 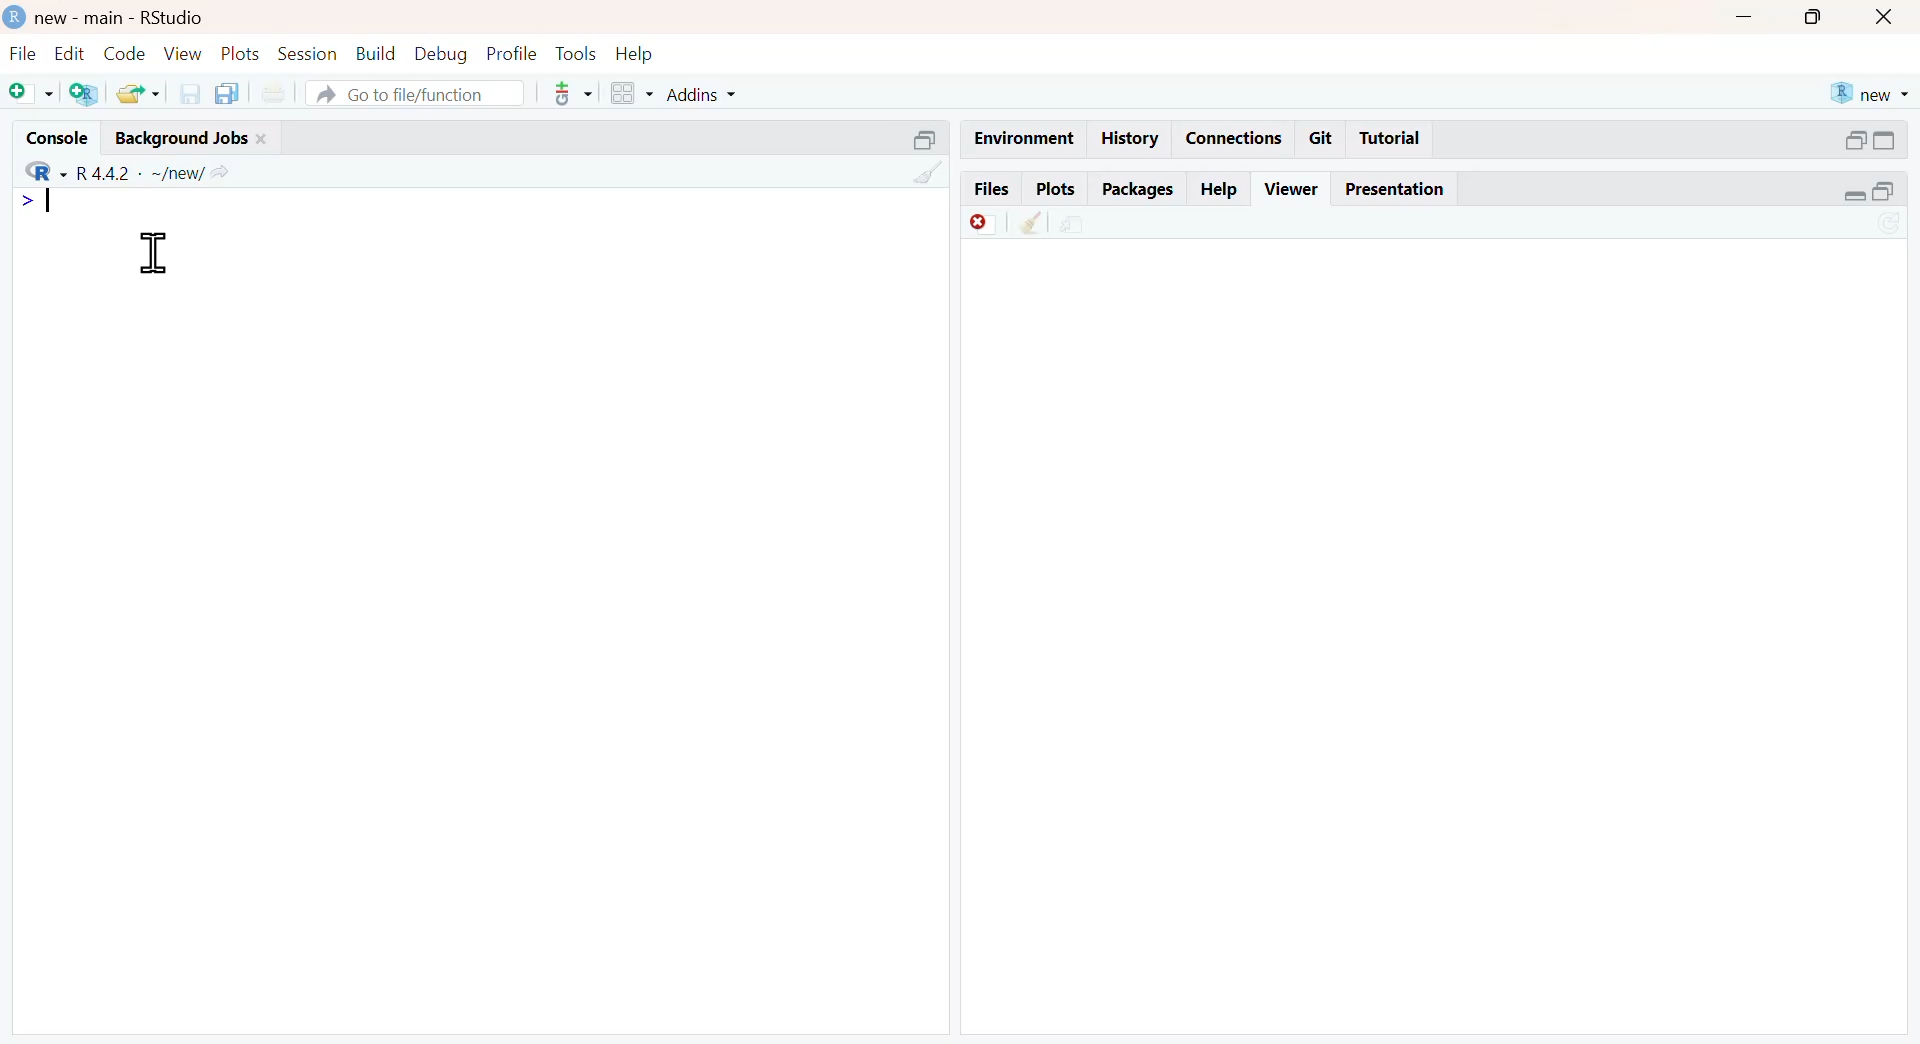 What do you see at coordinates (443, 54) in the screenshot?
I see `debug` at bounding box center [443, 54].